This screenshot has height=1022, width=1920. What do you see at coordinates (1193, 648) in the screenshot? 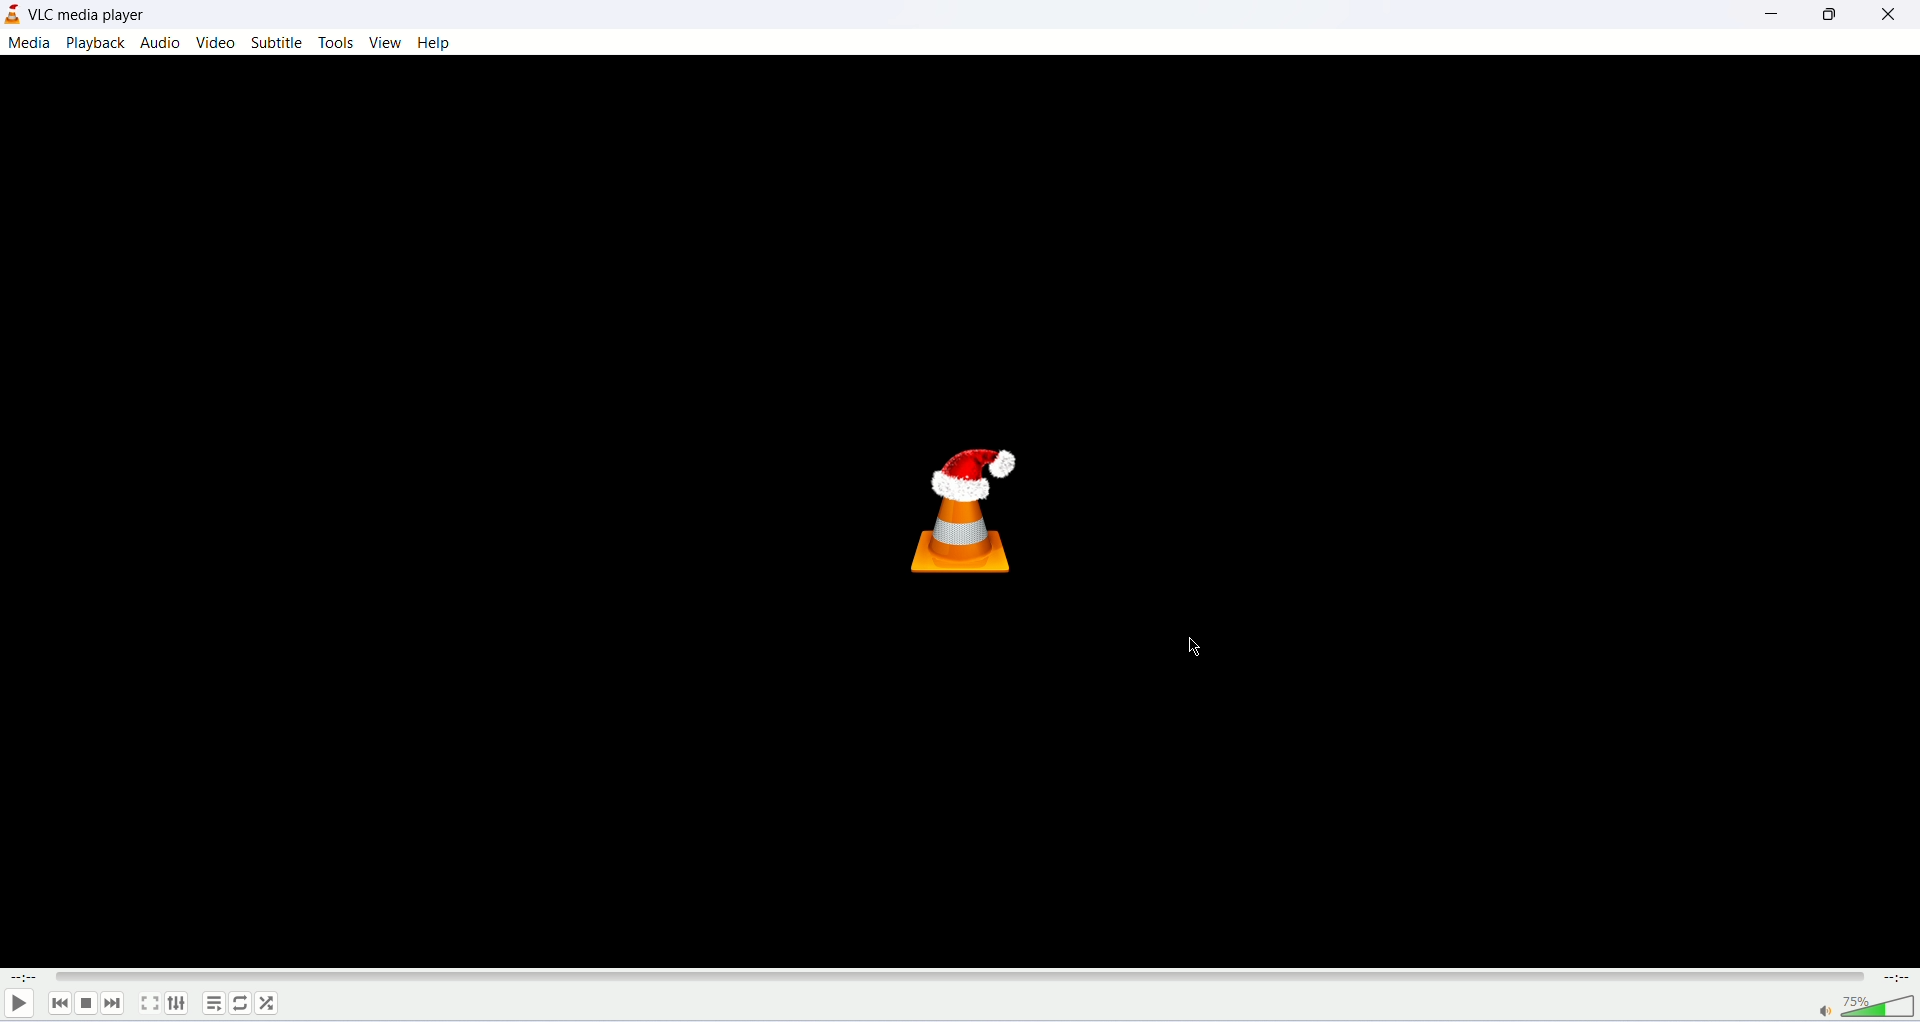
I see `cursor` at bounding box center [1193, 648].